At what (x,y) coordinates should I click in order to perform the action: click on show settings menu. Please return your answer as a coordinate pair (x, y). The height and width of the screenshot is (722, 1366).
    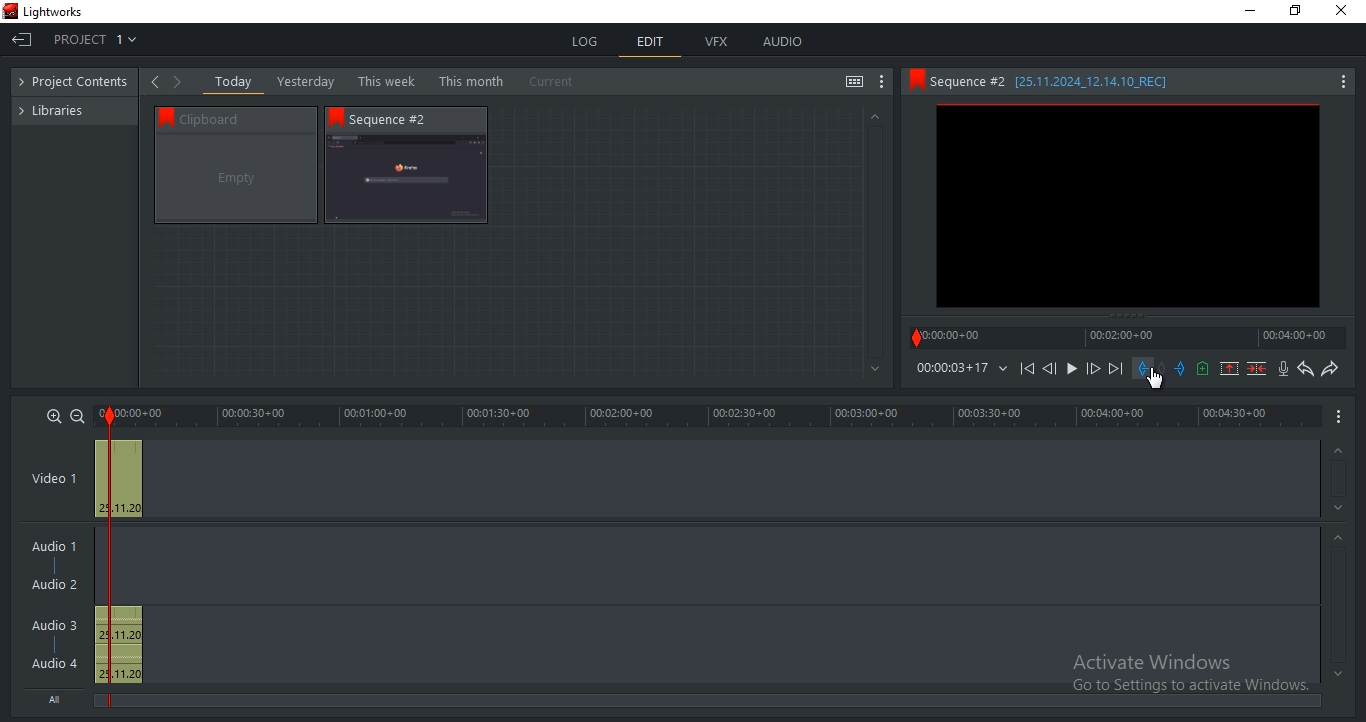
    Looking at the image, I should click on (882, 82).